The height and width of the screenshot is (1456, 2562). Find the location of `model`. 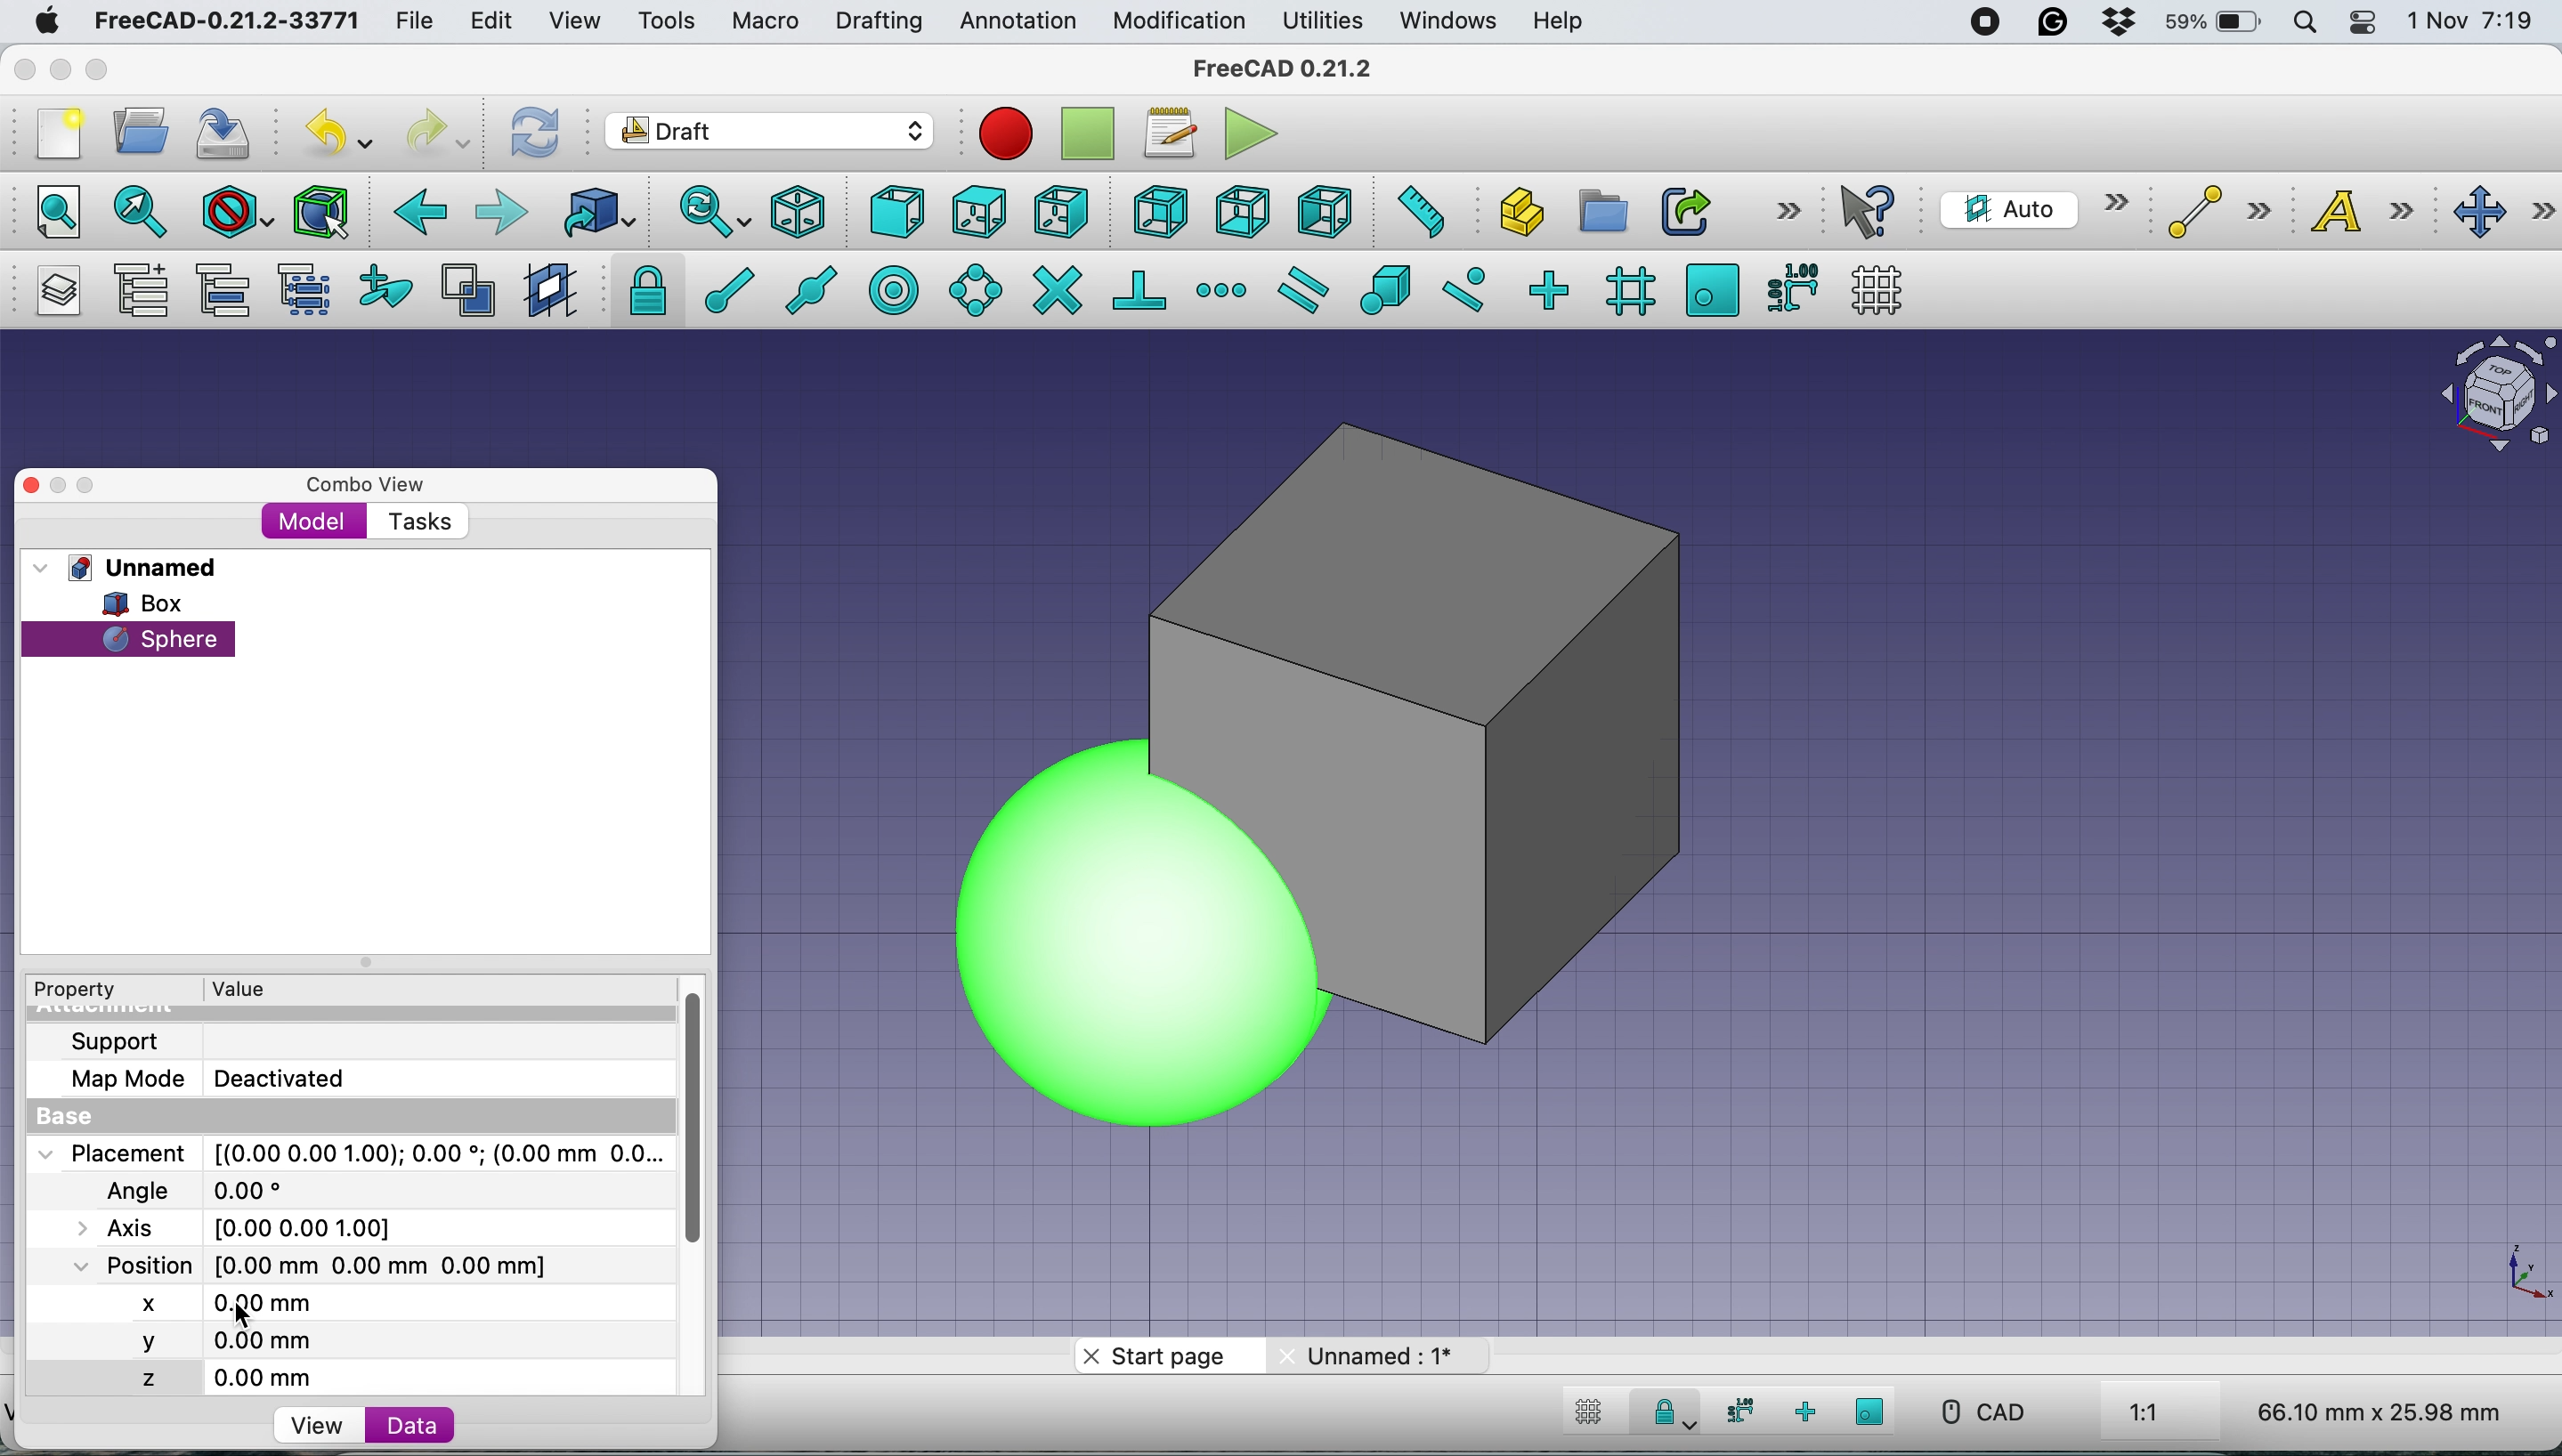

model is located at coordinates (314, 520).